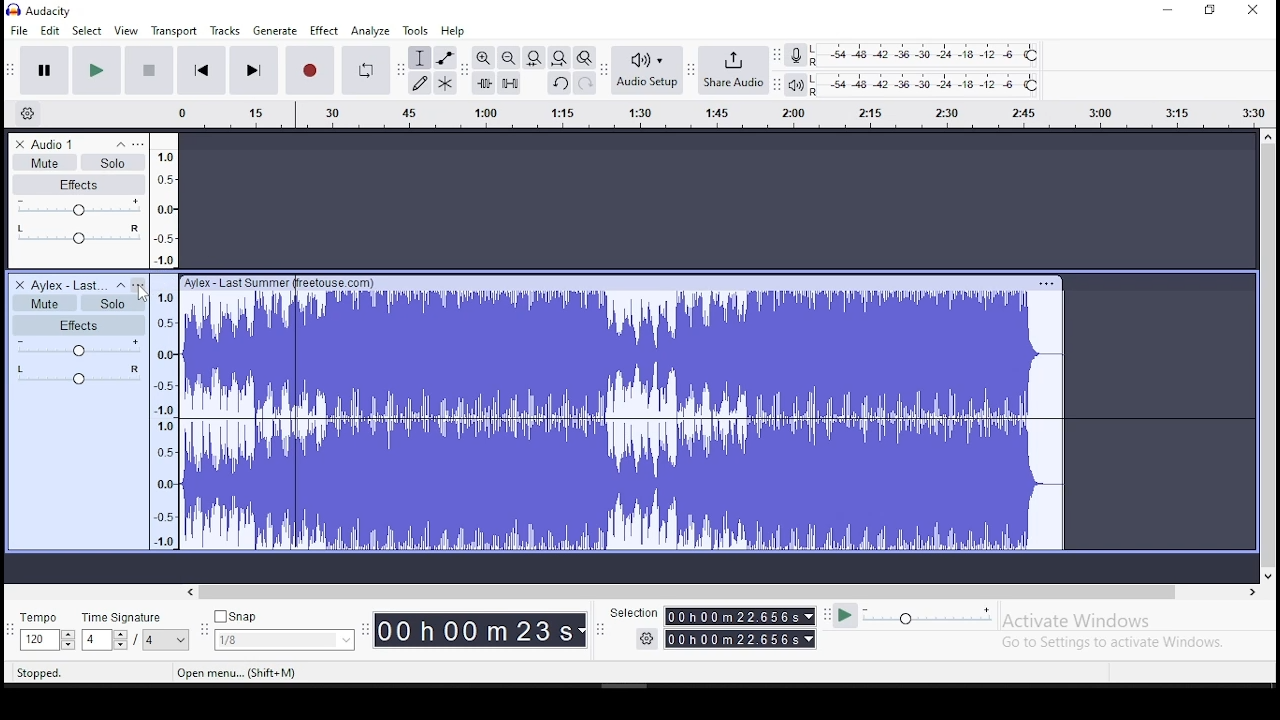  Describe the element at coordinates (646, 69) in the screenshot. I see `audio setup` at that location.